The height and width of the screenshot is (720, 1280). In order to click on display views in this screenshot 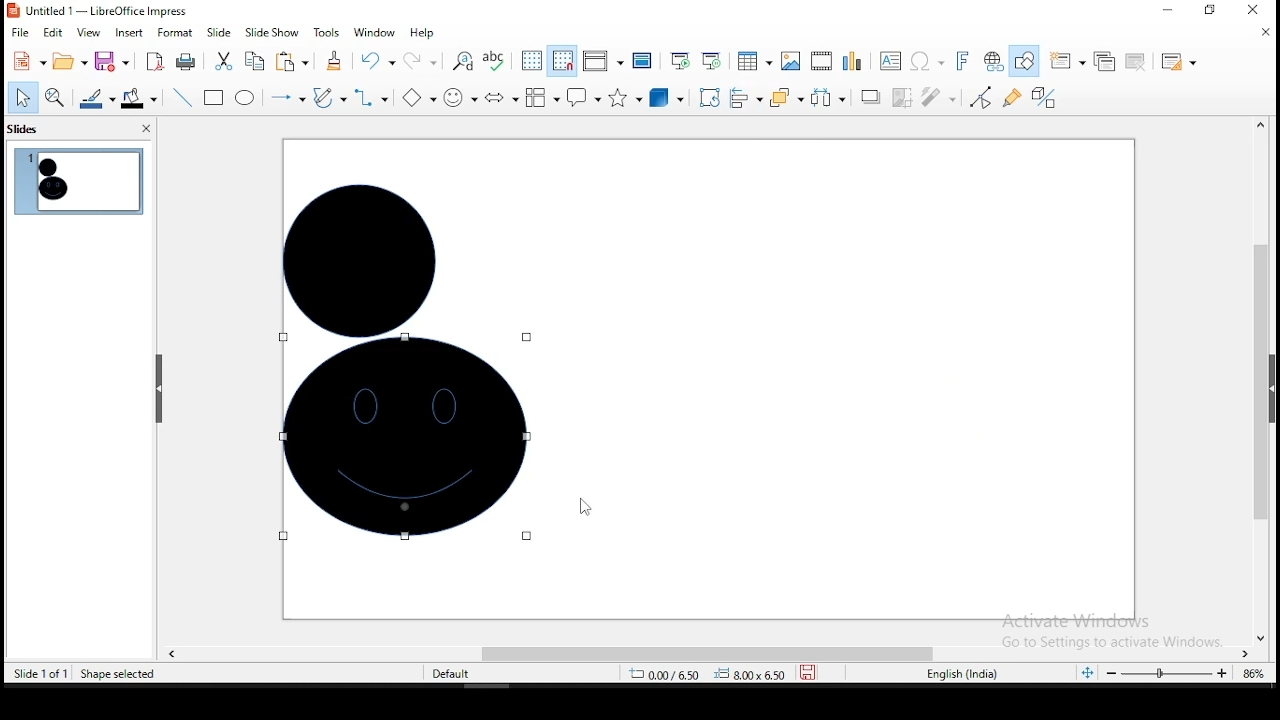, I will do `click(602, 61)`.